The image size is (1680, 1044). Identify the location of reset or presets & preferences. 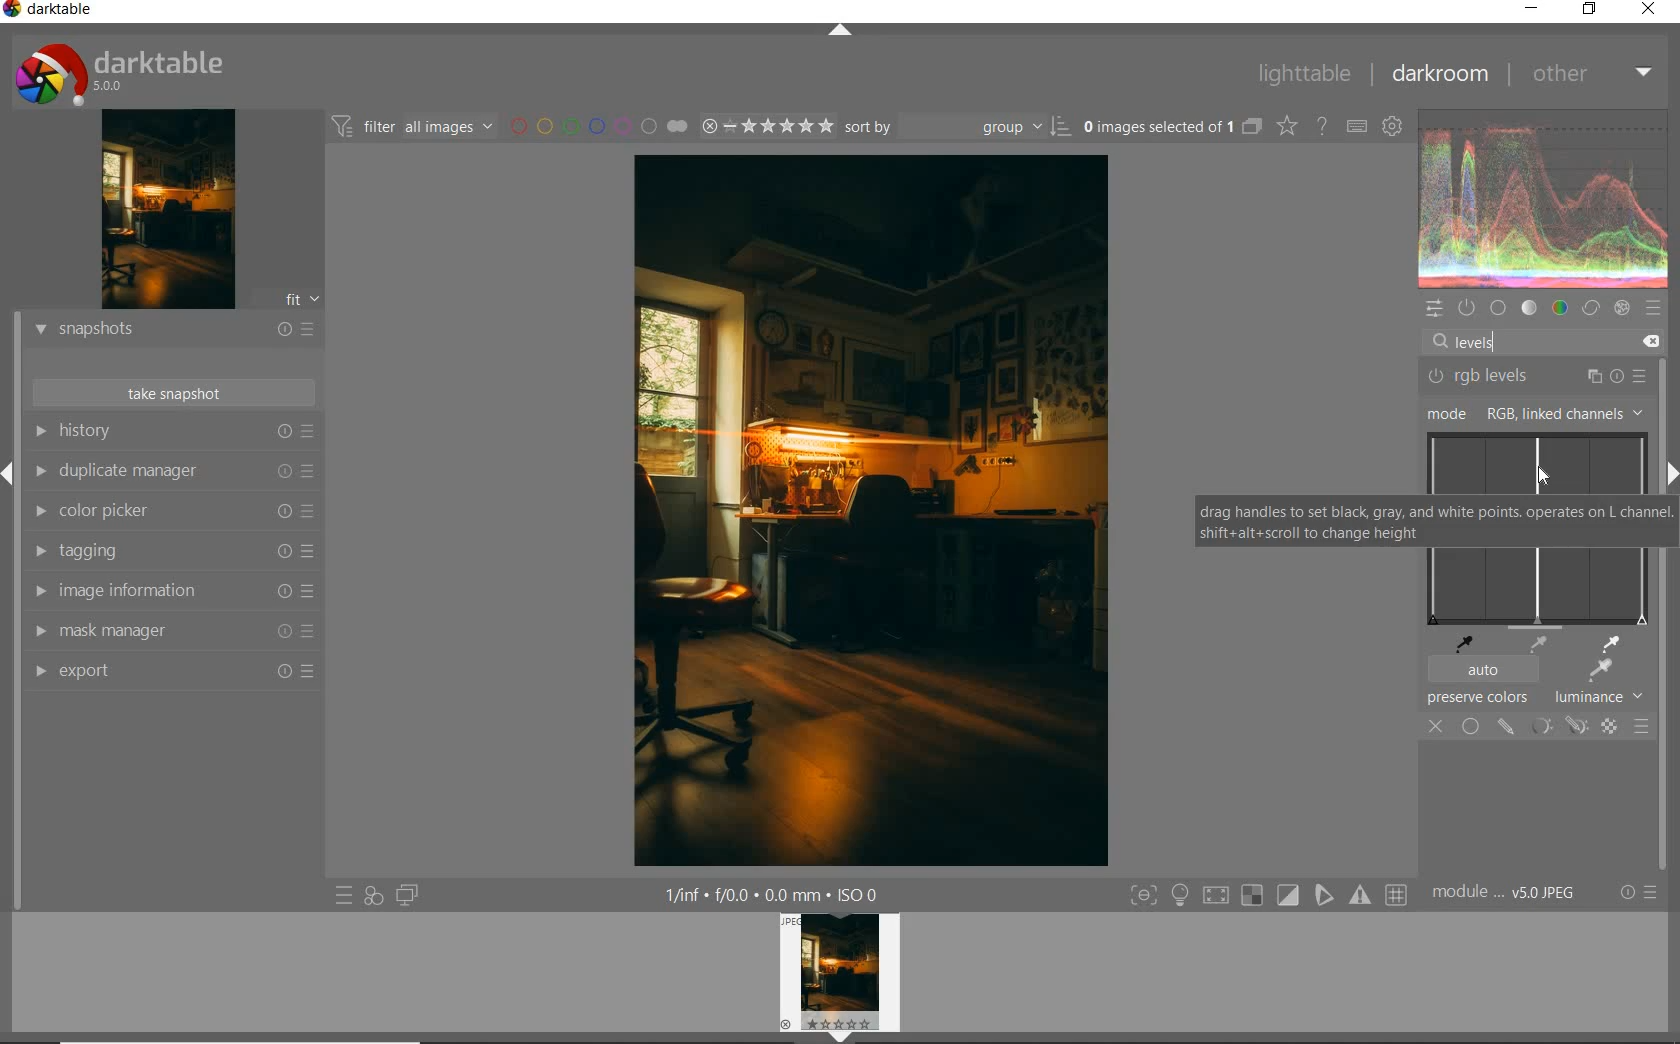
(1638, 892).